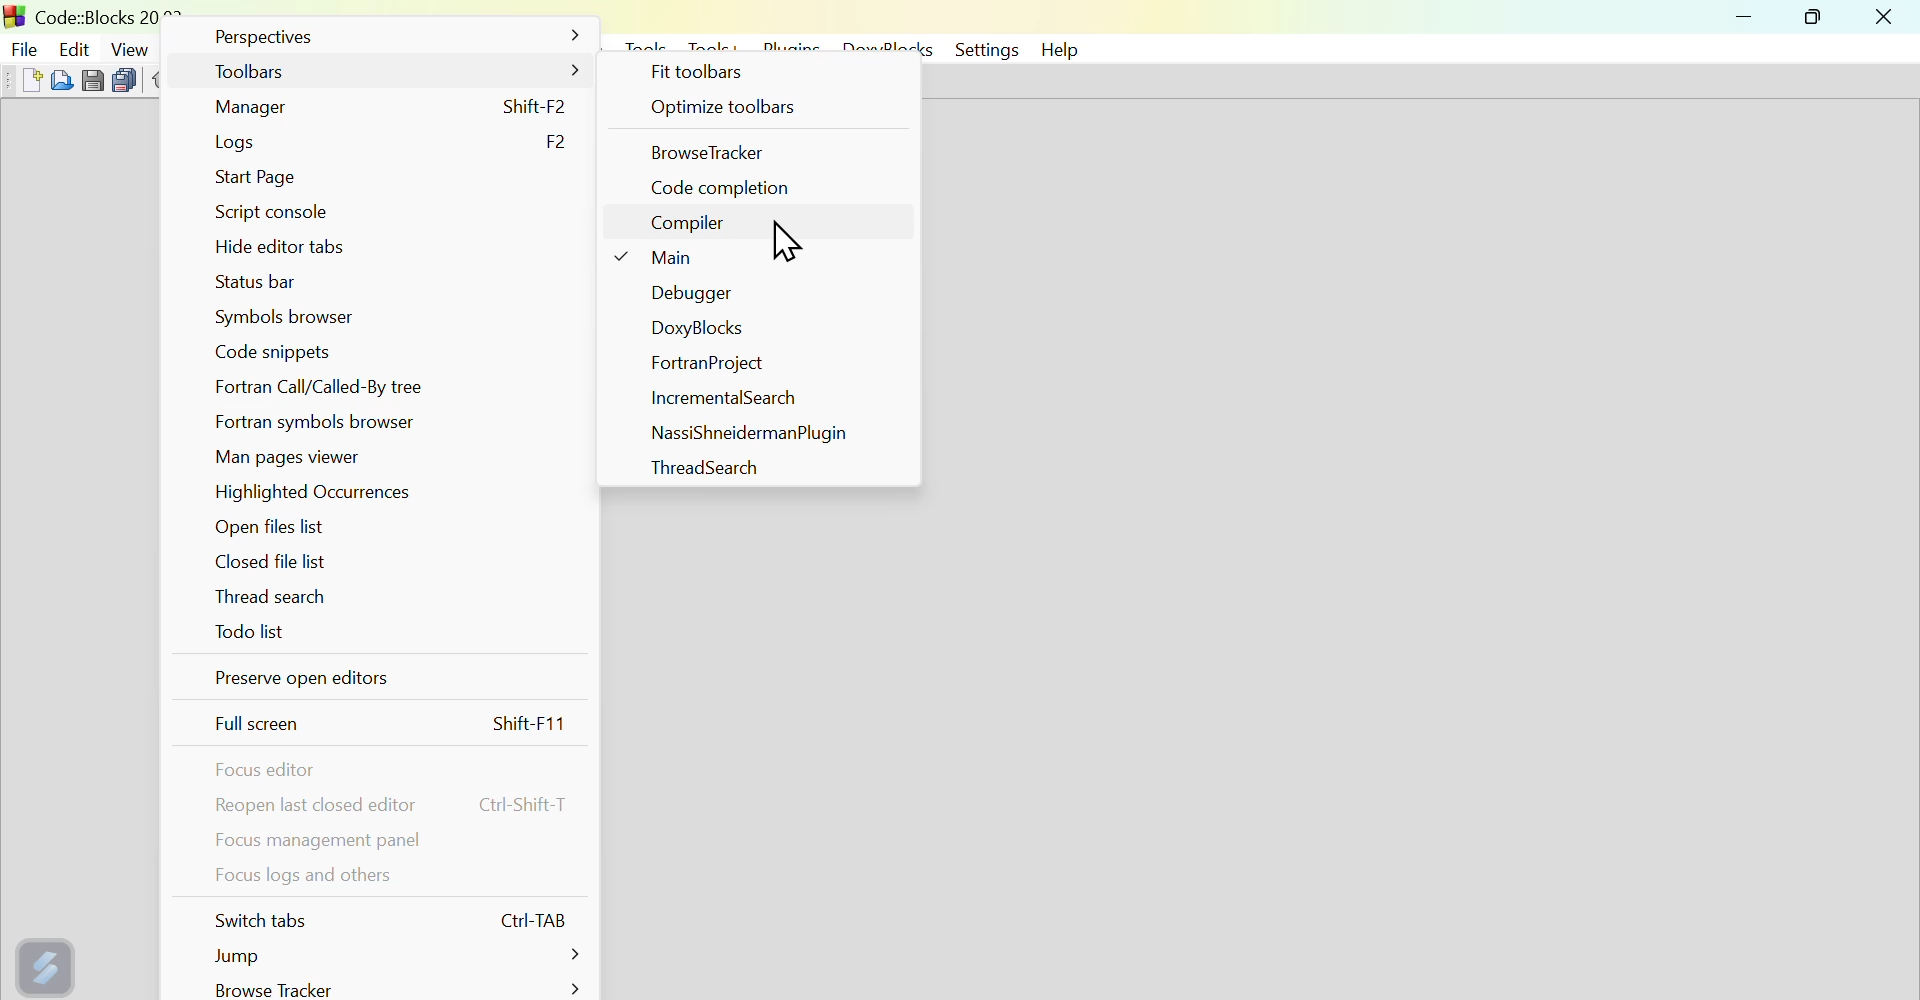 This screenshot has width=1920, height=1000. I want to click on Settings, so click(983, 50).